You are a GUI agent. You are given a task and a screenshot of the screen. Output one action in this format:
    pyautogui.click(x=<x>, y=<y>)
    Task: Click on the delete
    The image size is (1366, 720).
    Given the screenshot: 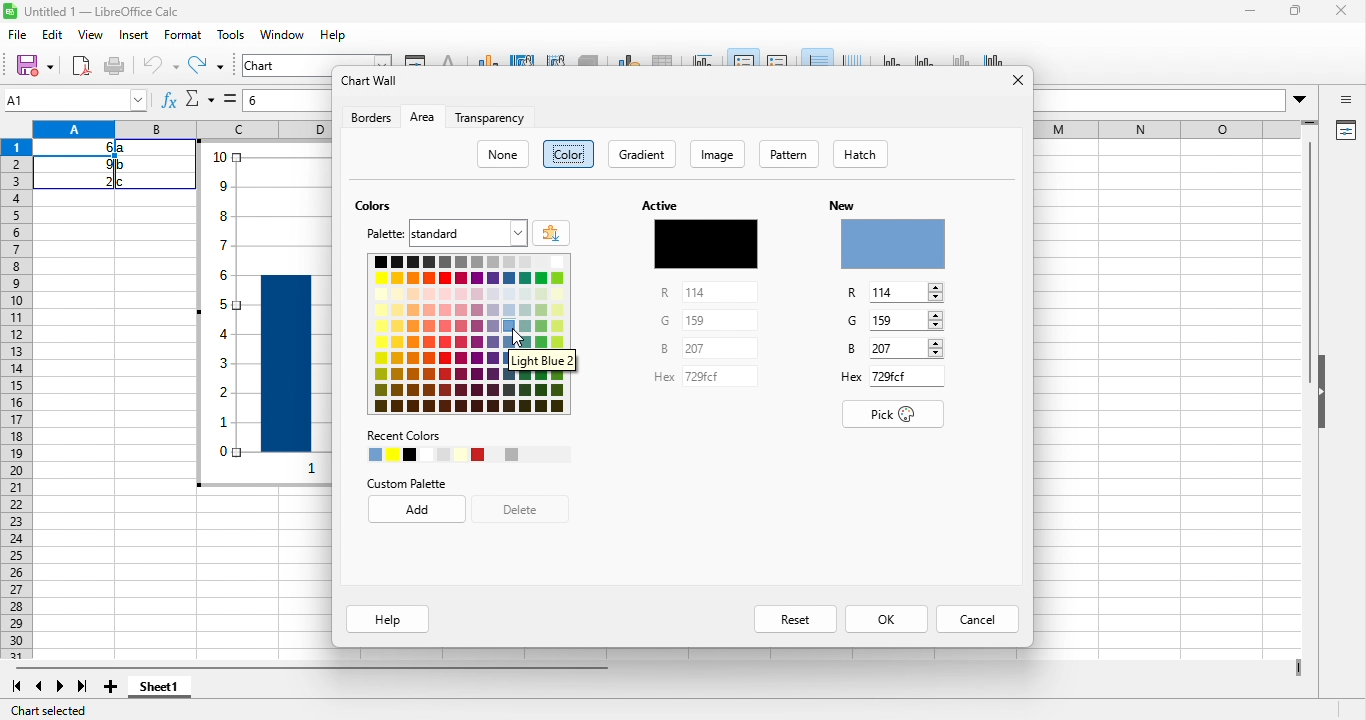 What is the action you would take?
    pyautogui.click(x=523, y=512)
    